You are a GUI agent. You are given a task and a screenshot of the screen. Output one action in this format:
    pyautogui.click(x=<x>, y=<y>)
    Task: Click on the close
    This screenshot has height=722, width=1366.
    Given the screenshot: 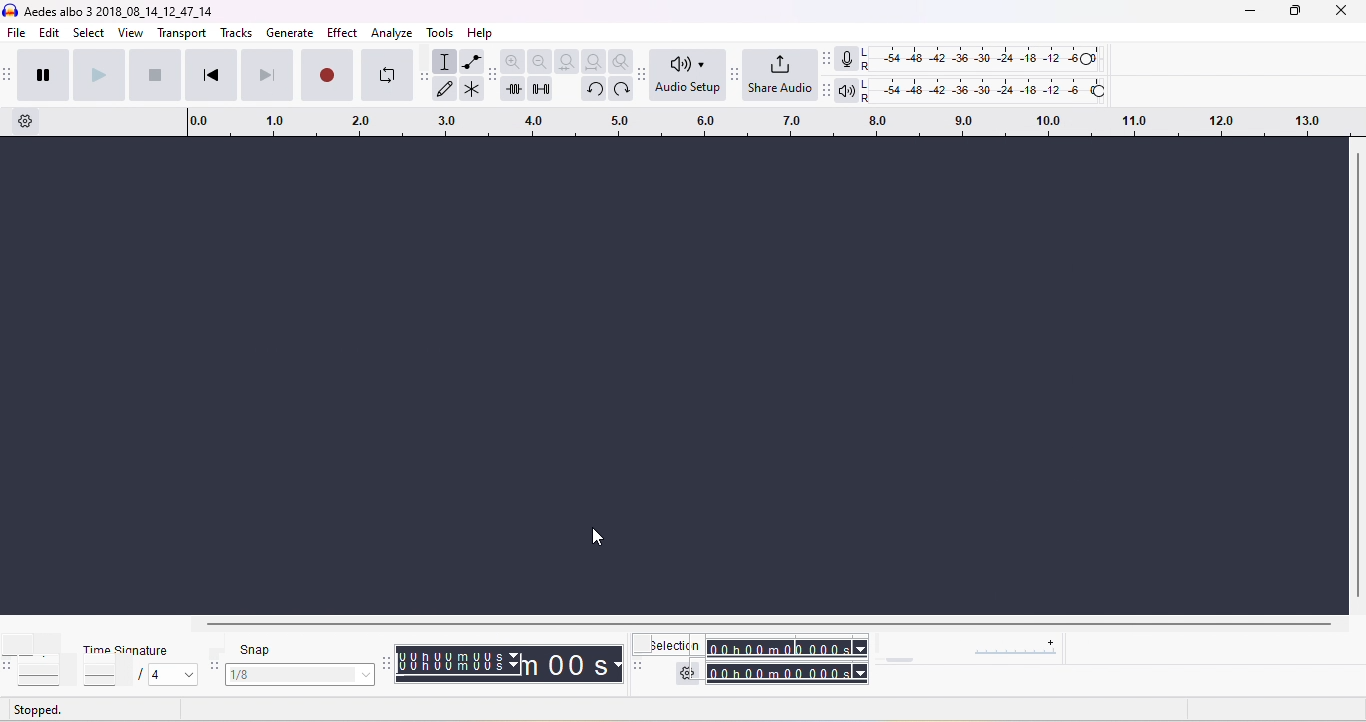 What is the action you would take?
    pyautogui.click(x=1340, y=12)
    